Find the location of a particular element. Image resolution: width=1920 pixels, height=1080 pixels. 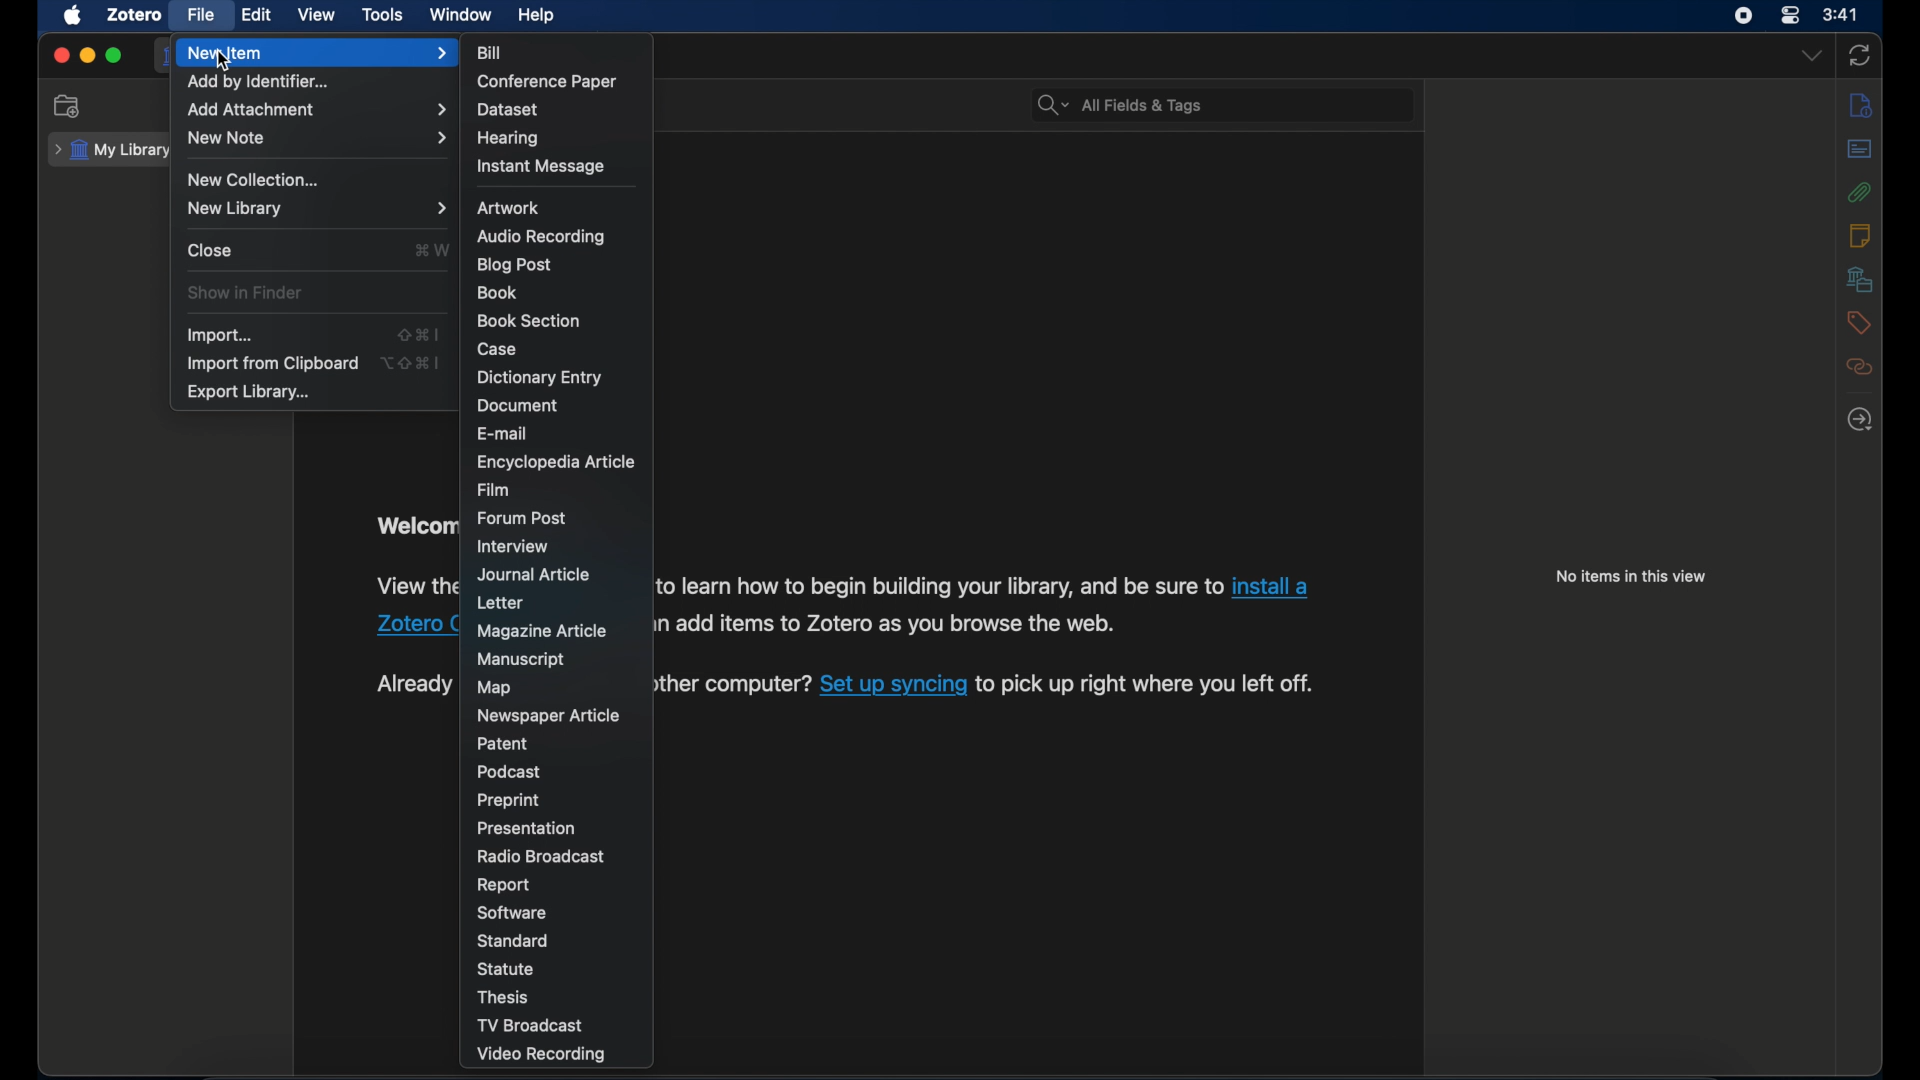

new library is located at coordinates (319, 208).